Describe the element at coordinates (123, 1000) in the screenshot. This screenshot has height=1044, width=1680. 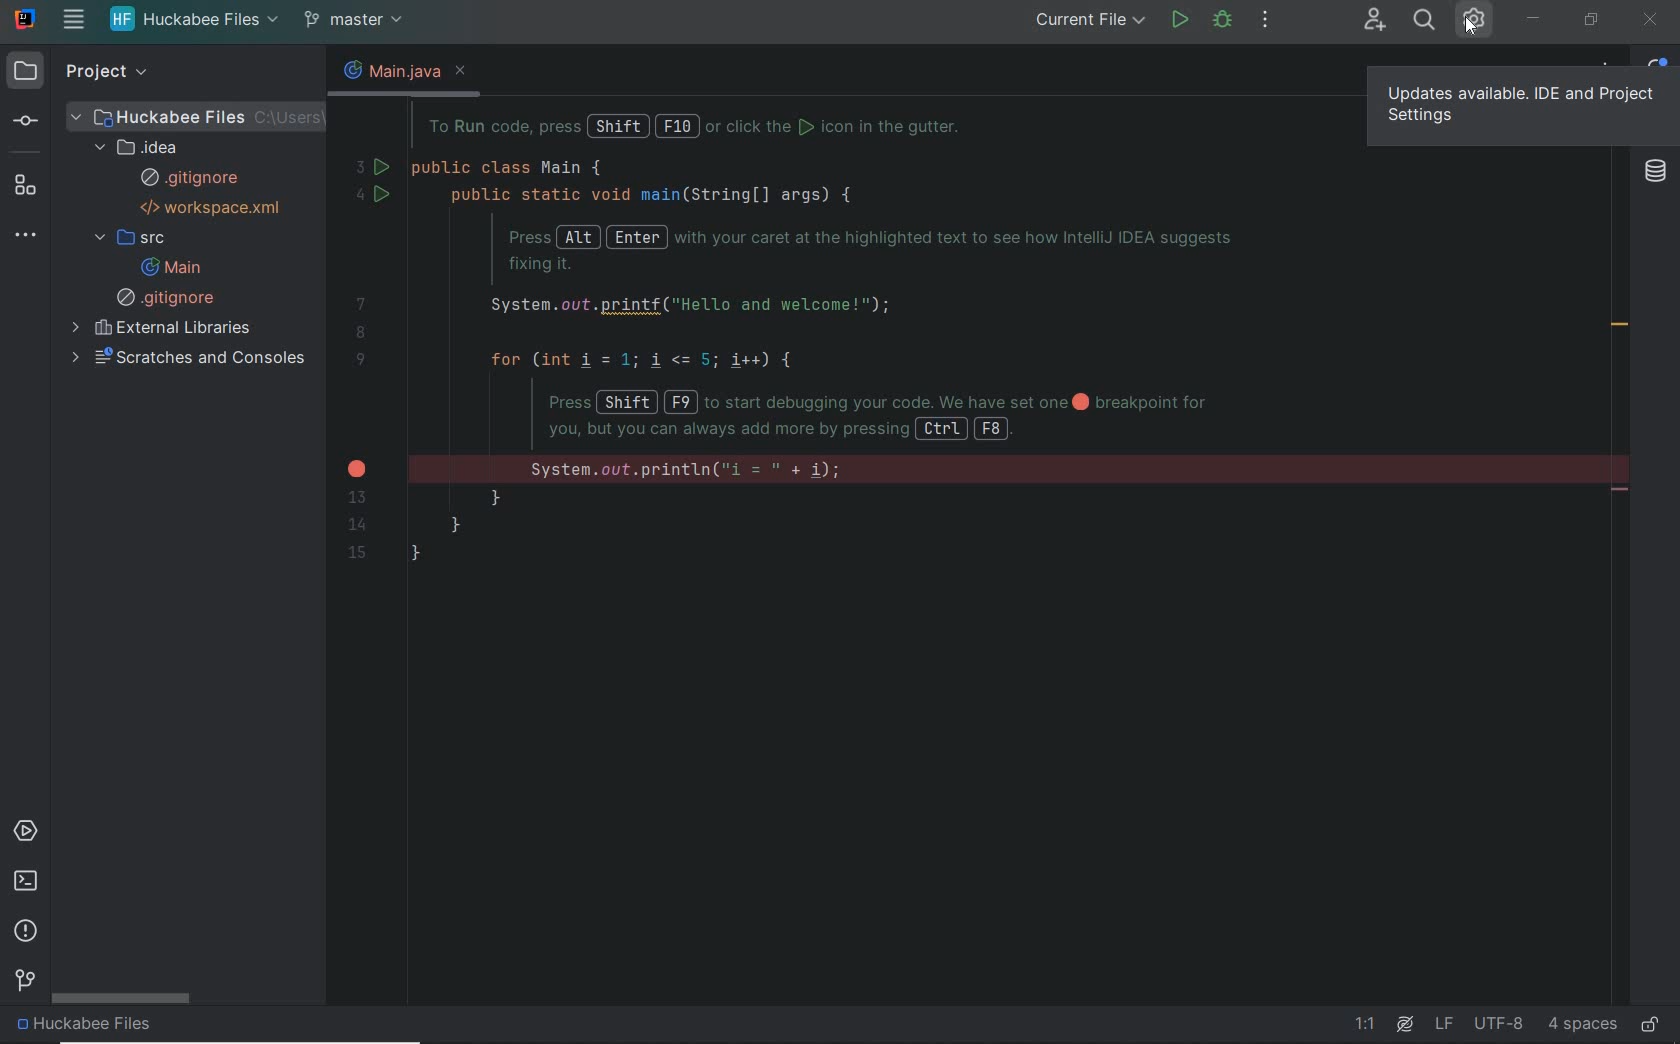
I see `scrollbar` at that location.